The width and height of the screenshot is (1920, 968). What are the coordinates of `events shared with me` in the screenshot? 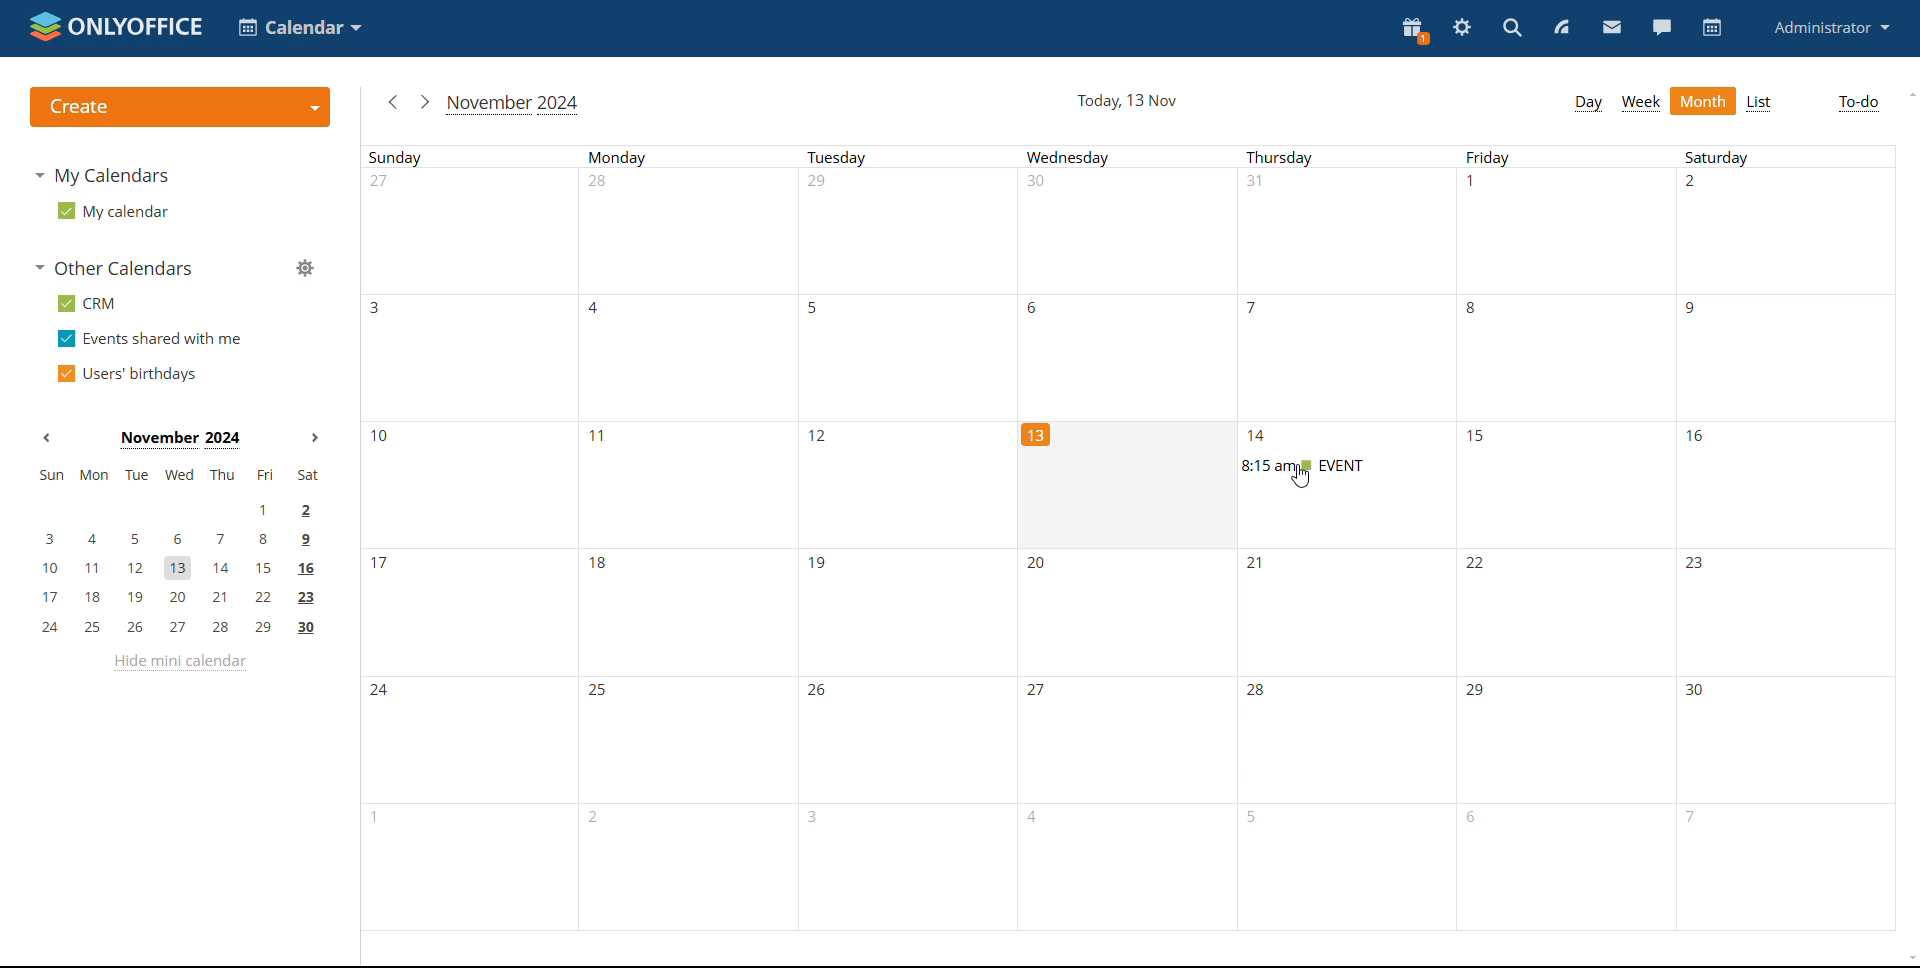 It's located at (148, 339).